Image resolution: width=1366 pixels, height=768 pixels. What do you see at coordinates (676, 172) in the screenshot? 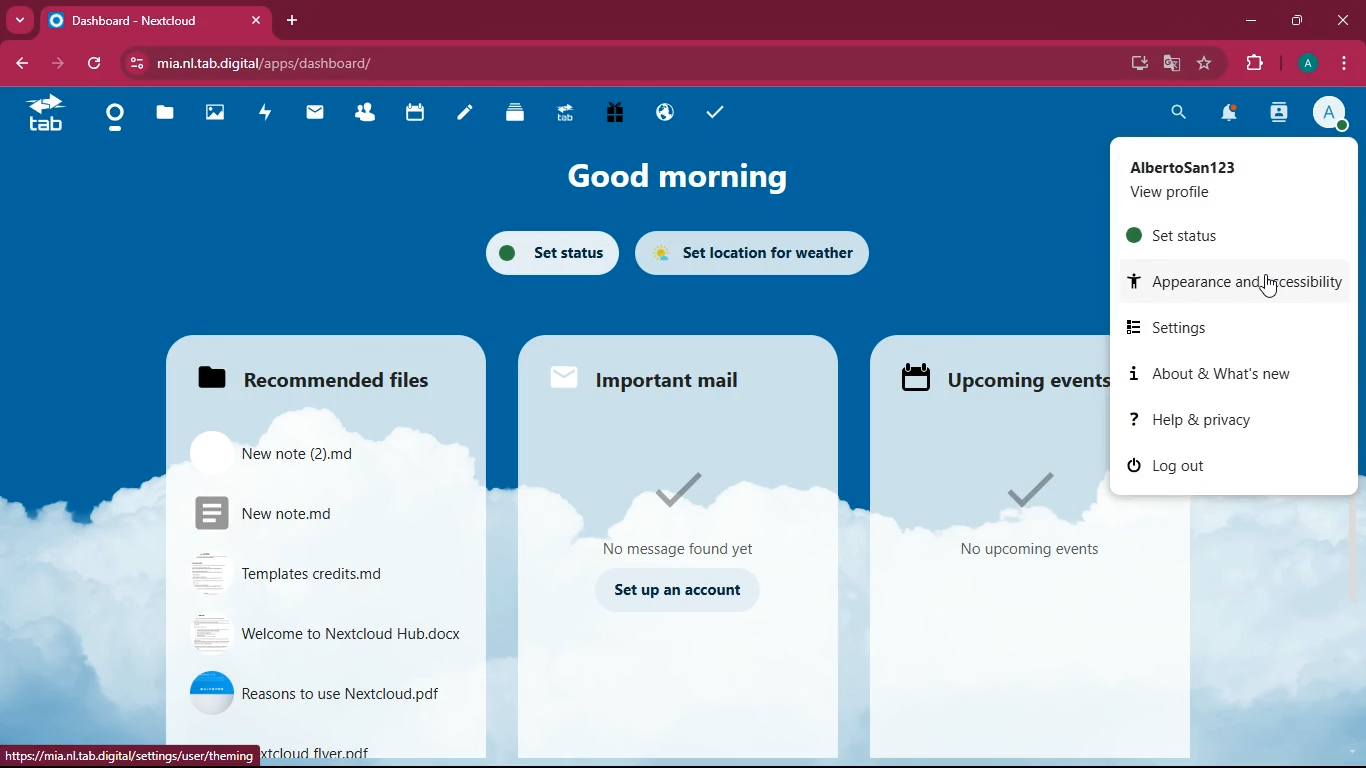
I see `good morning` at bounding box center [676, 172].